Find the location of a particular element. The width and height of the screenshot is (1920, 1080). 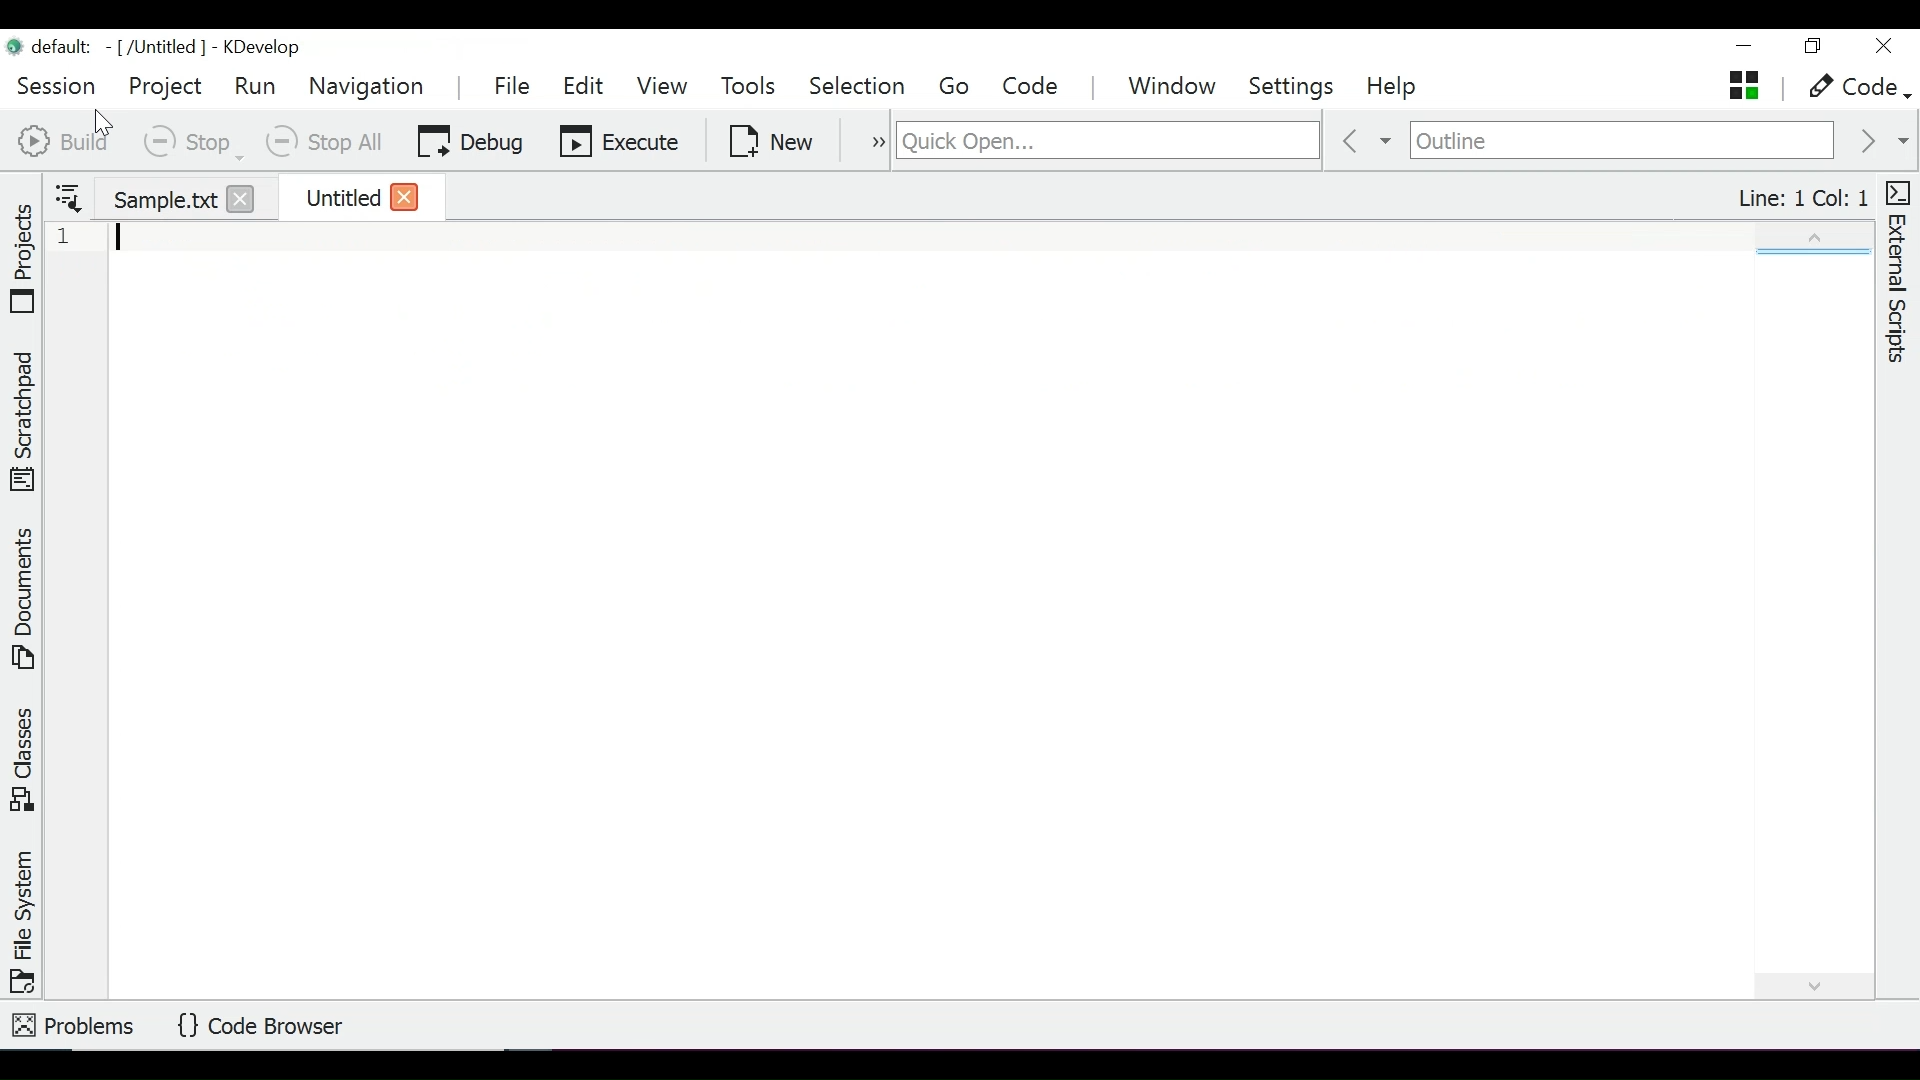

Help is located at coordinates (1402, 89).